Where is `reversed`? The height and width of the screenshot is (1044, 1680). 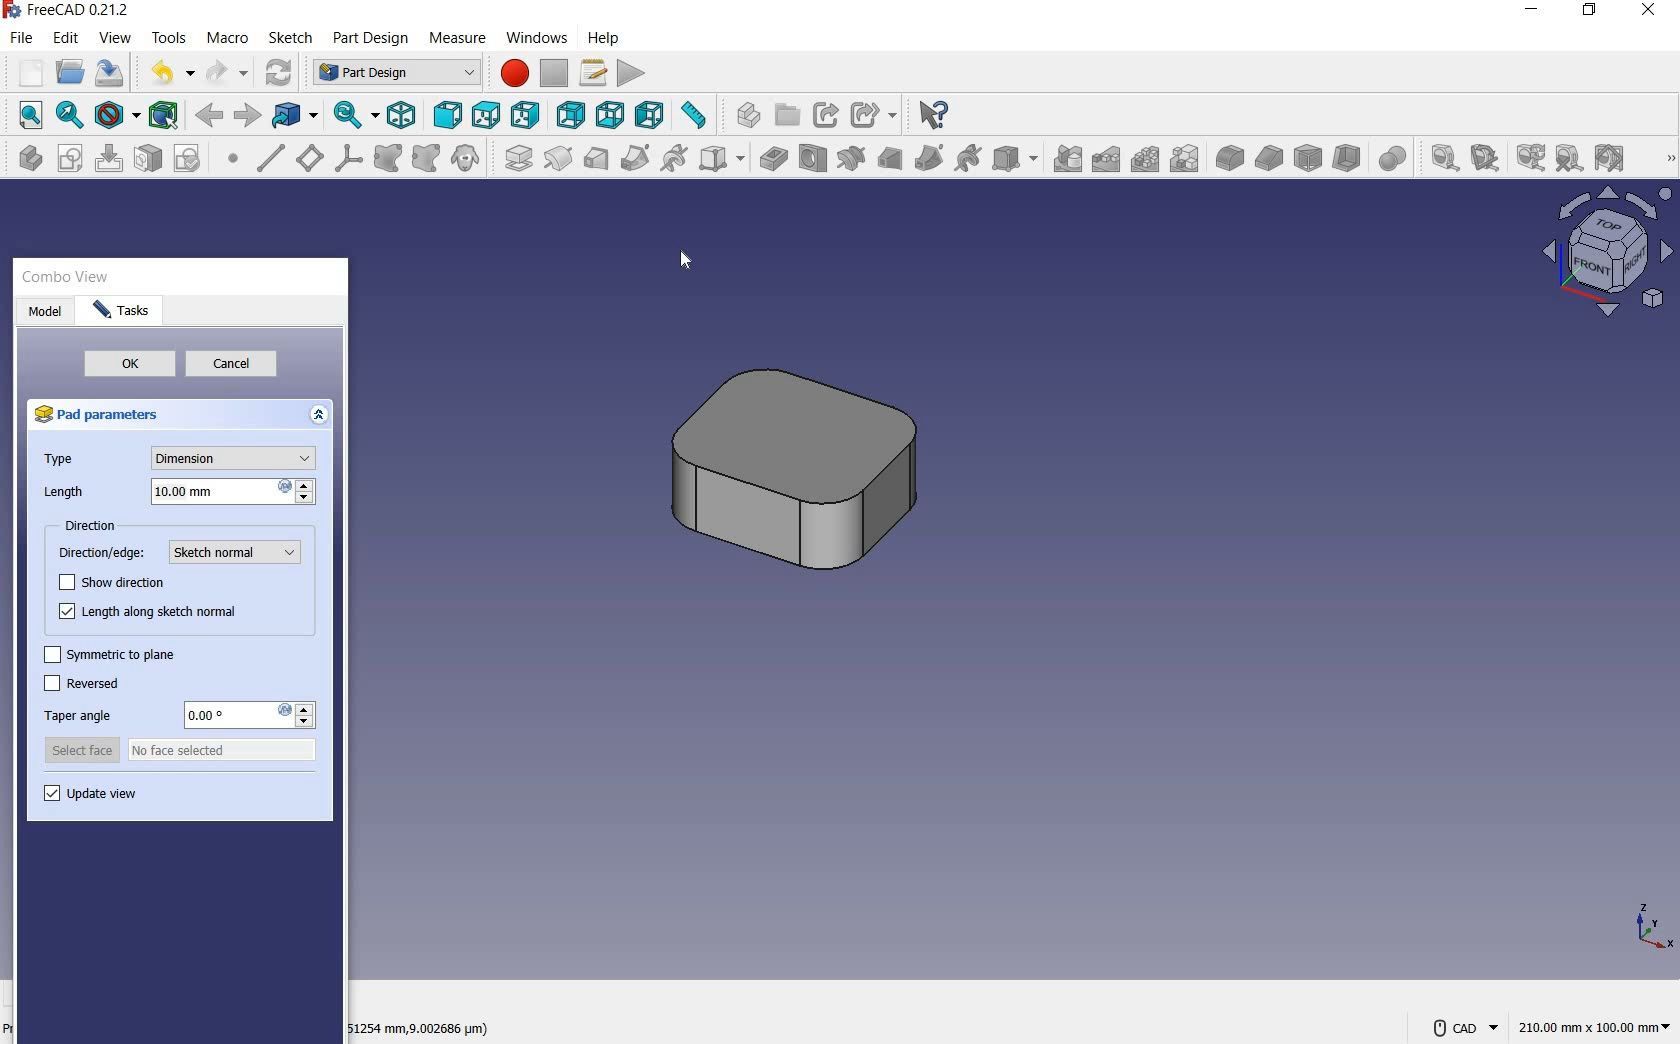
reversed is located at coordinates (81, 684).